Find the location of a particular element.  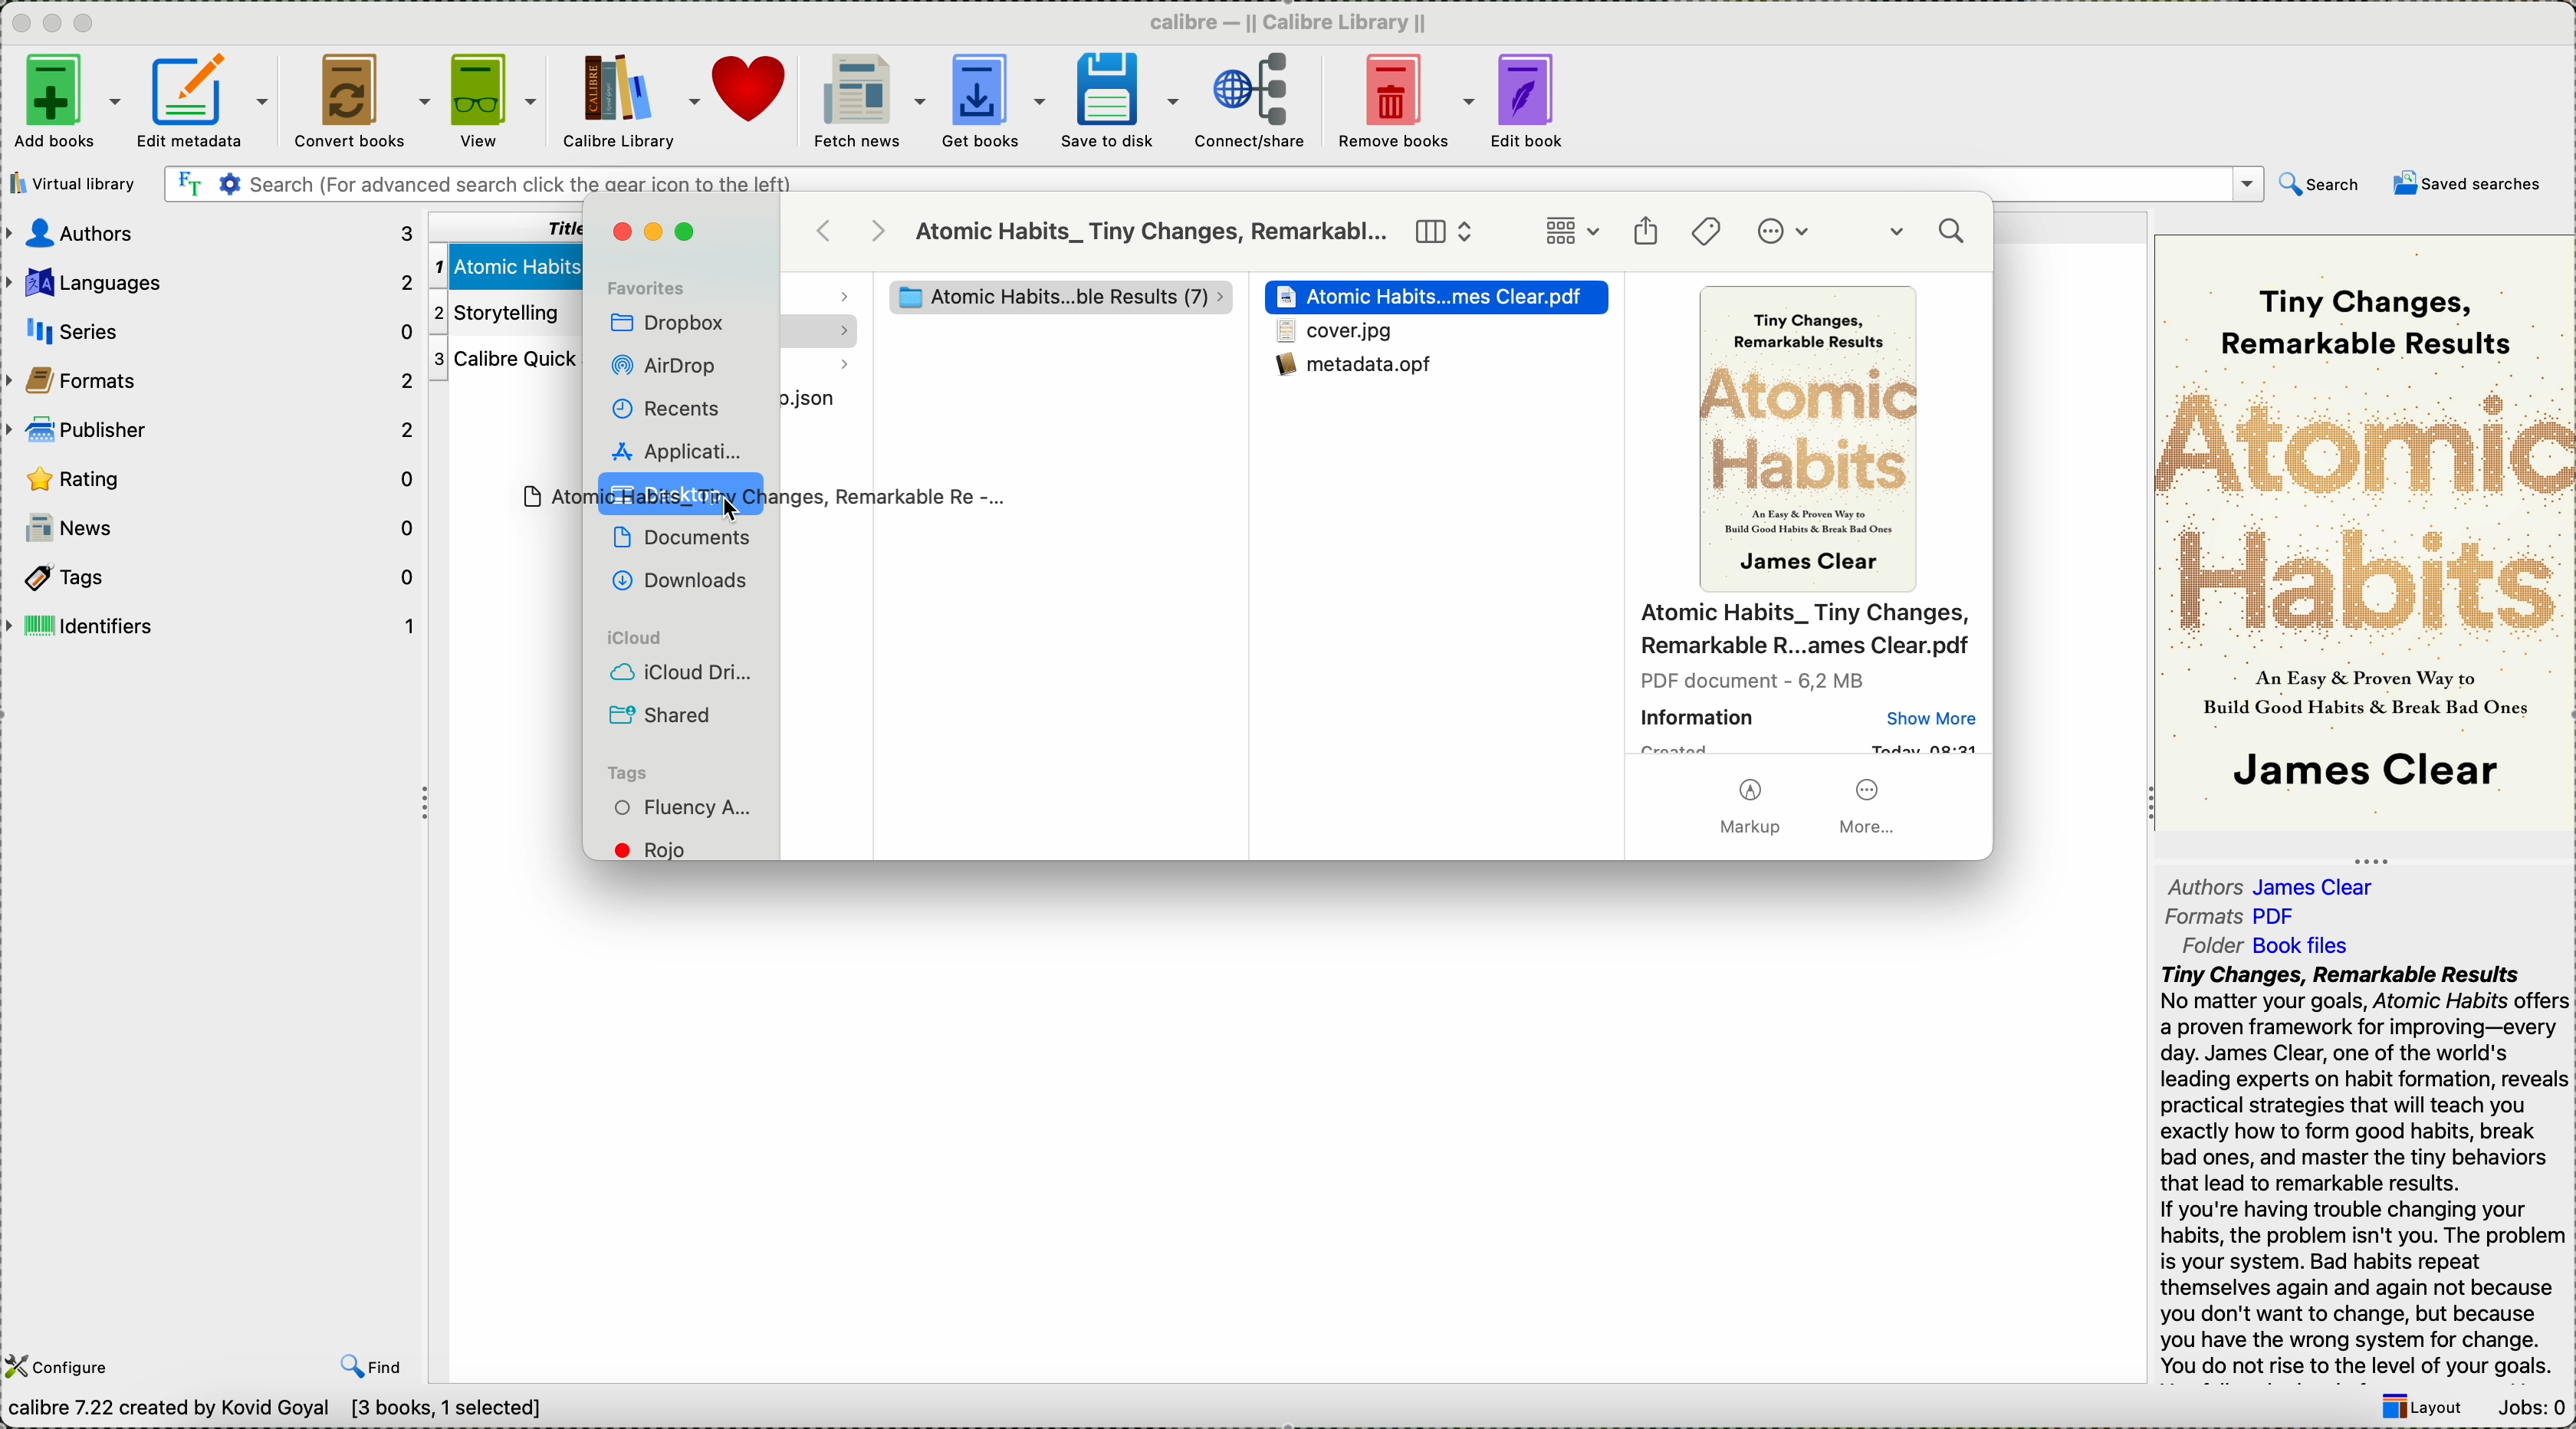

news is located at coordinates (213, 528).